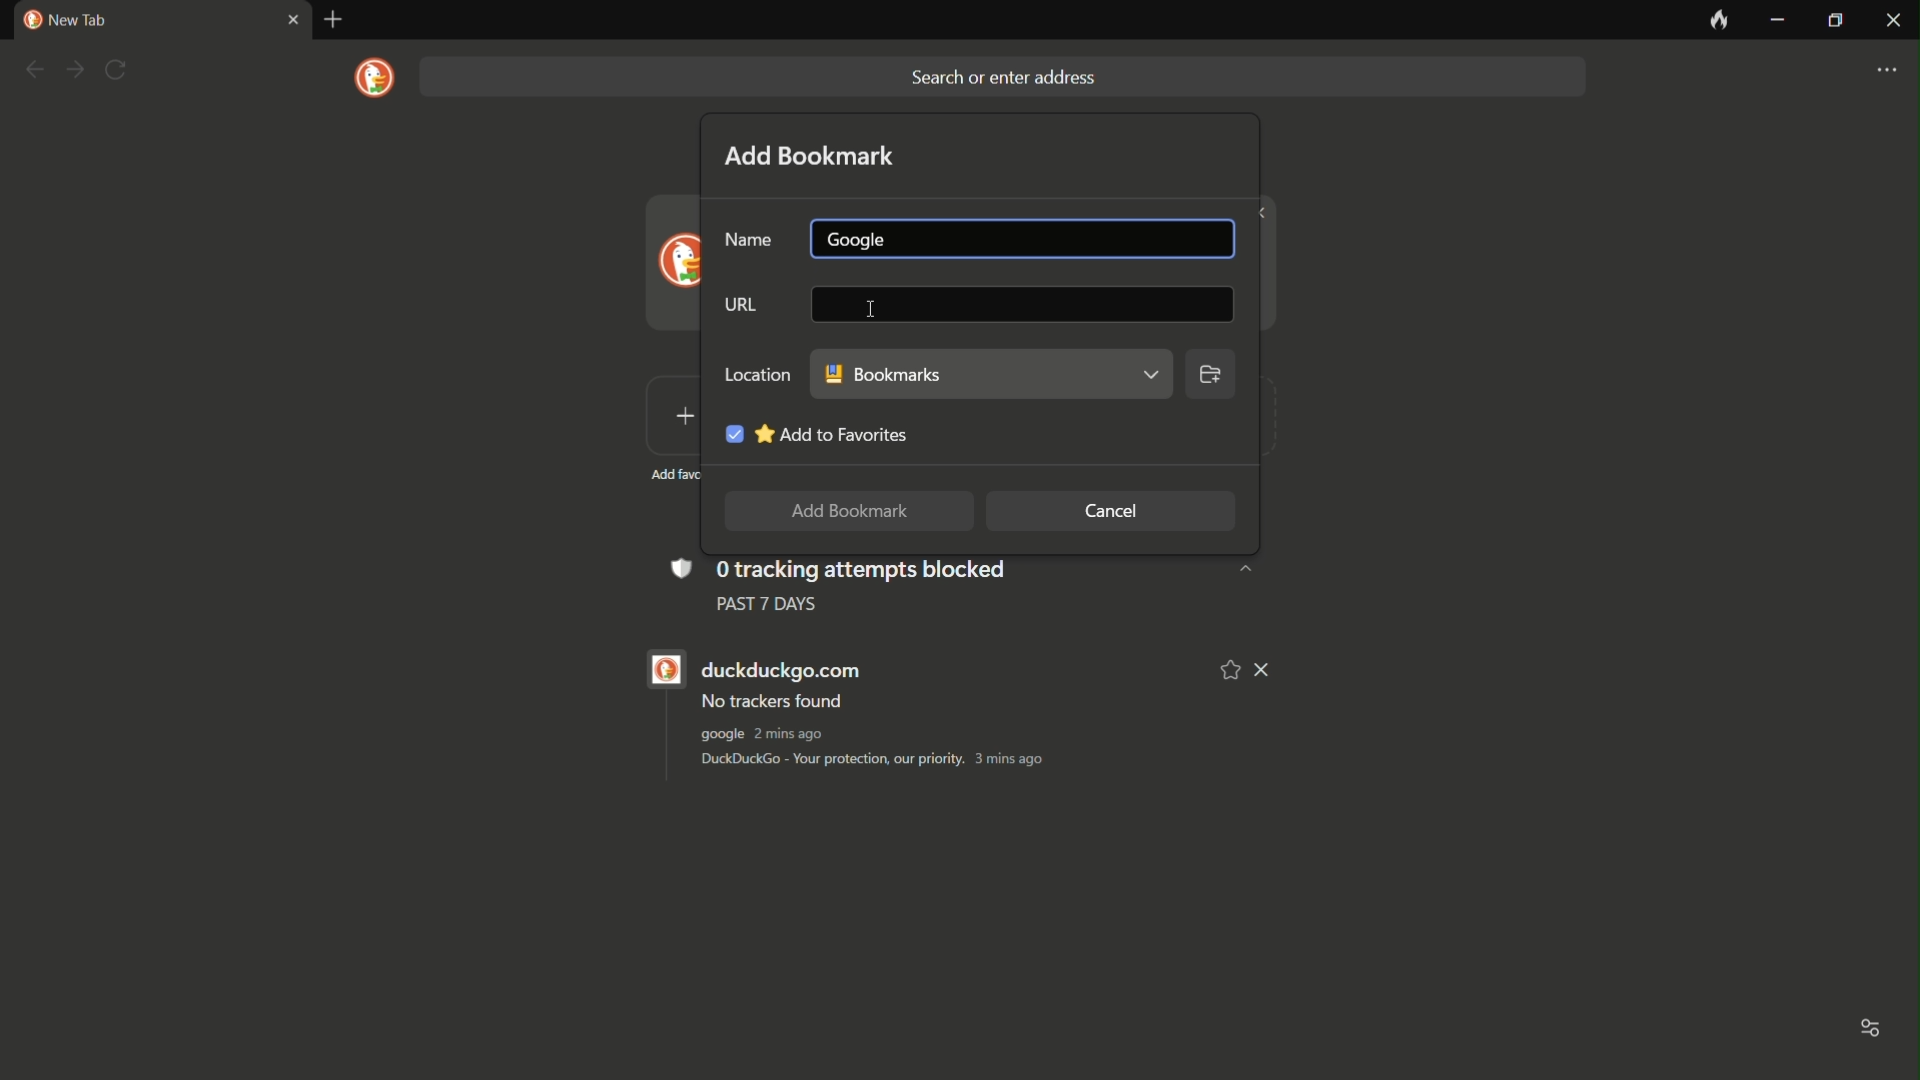  Describe the element at coordinates (1717, 21) in the screenshot. I see `leave no trace` at that location.